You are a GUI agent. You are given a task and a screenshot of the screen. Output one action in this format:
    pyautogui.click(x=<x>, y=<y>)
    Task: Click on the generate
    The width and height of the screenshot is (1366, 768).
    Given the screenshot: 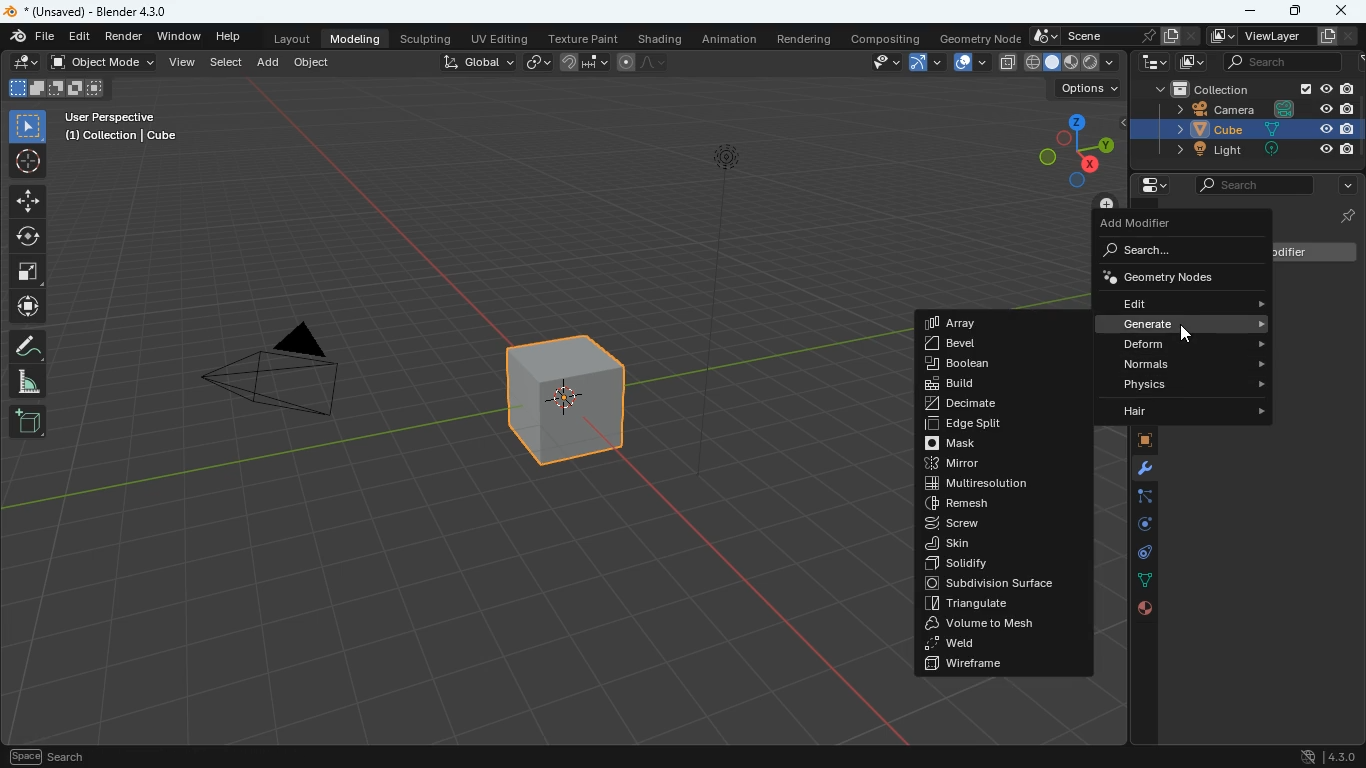 What is the action you would take?
    pyautogui.click(x=1190, y=324)
    